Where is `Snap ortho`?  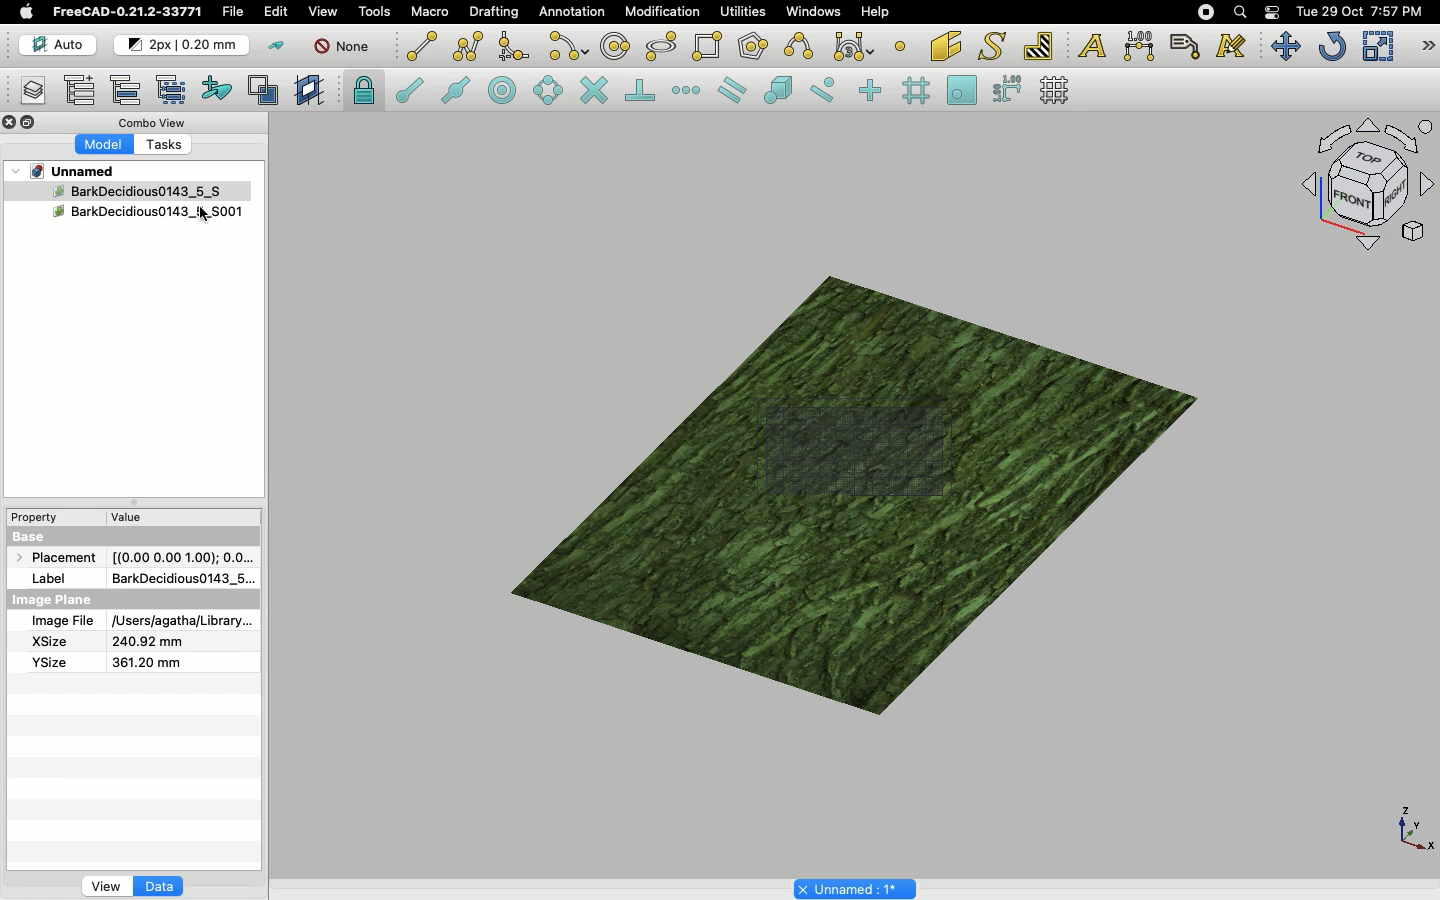
Snap ortho is located at coordinates (873, 92).